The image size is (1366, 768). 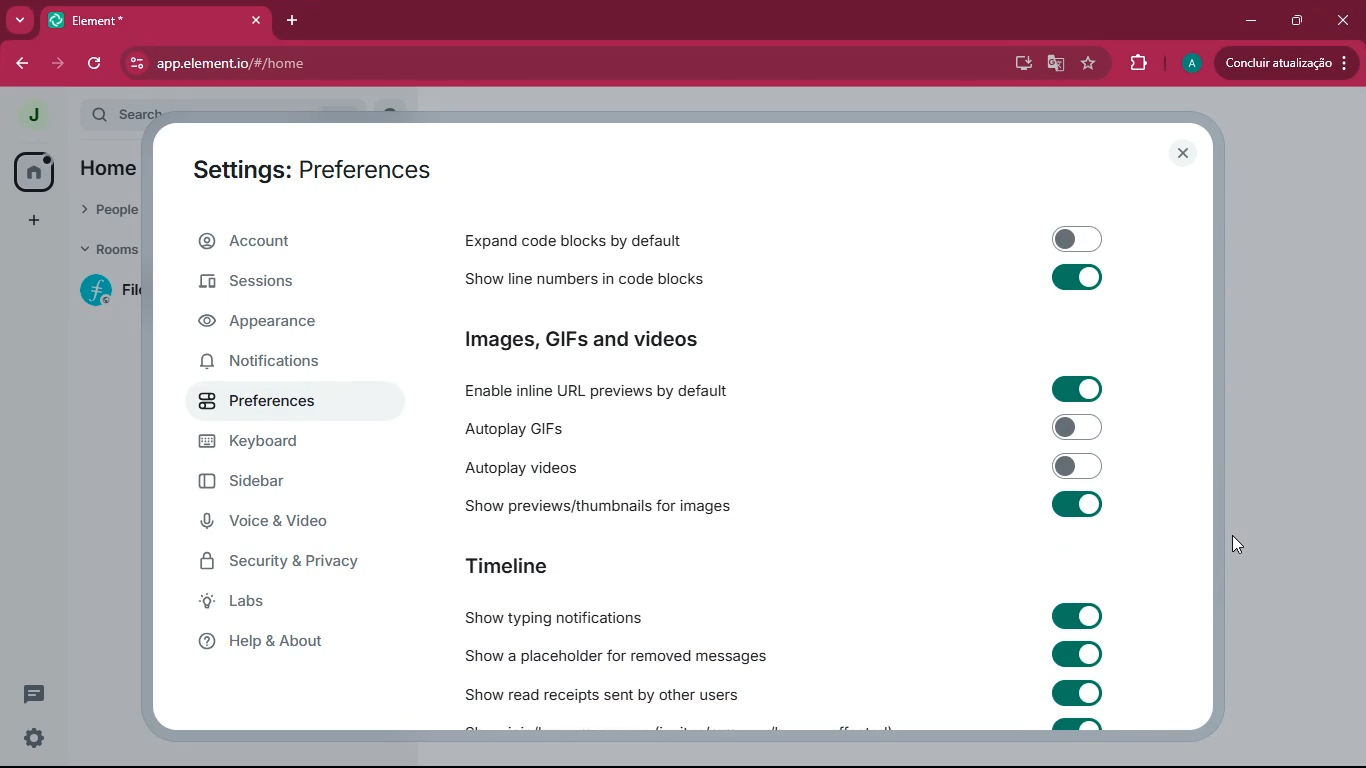 I want to click on settings: preferences, so click(x=313, y=174).